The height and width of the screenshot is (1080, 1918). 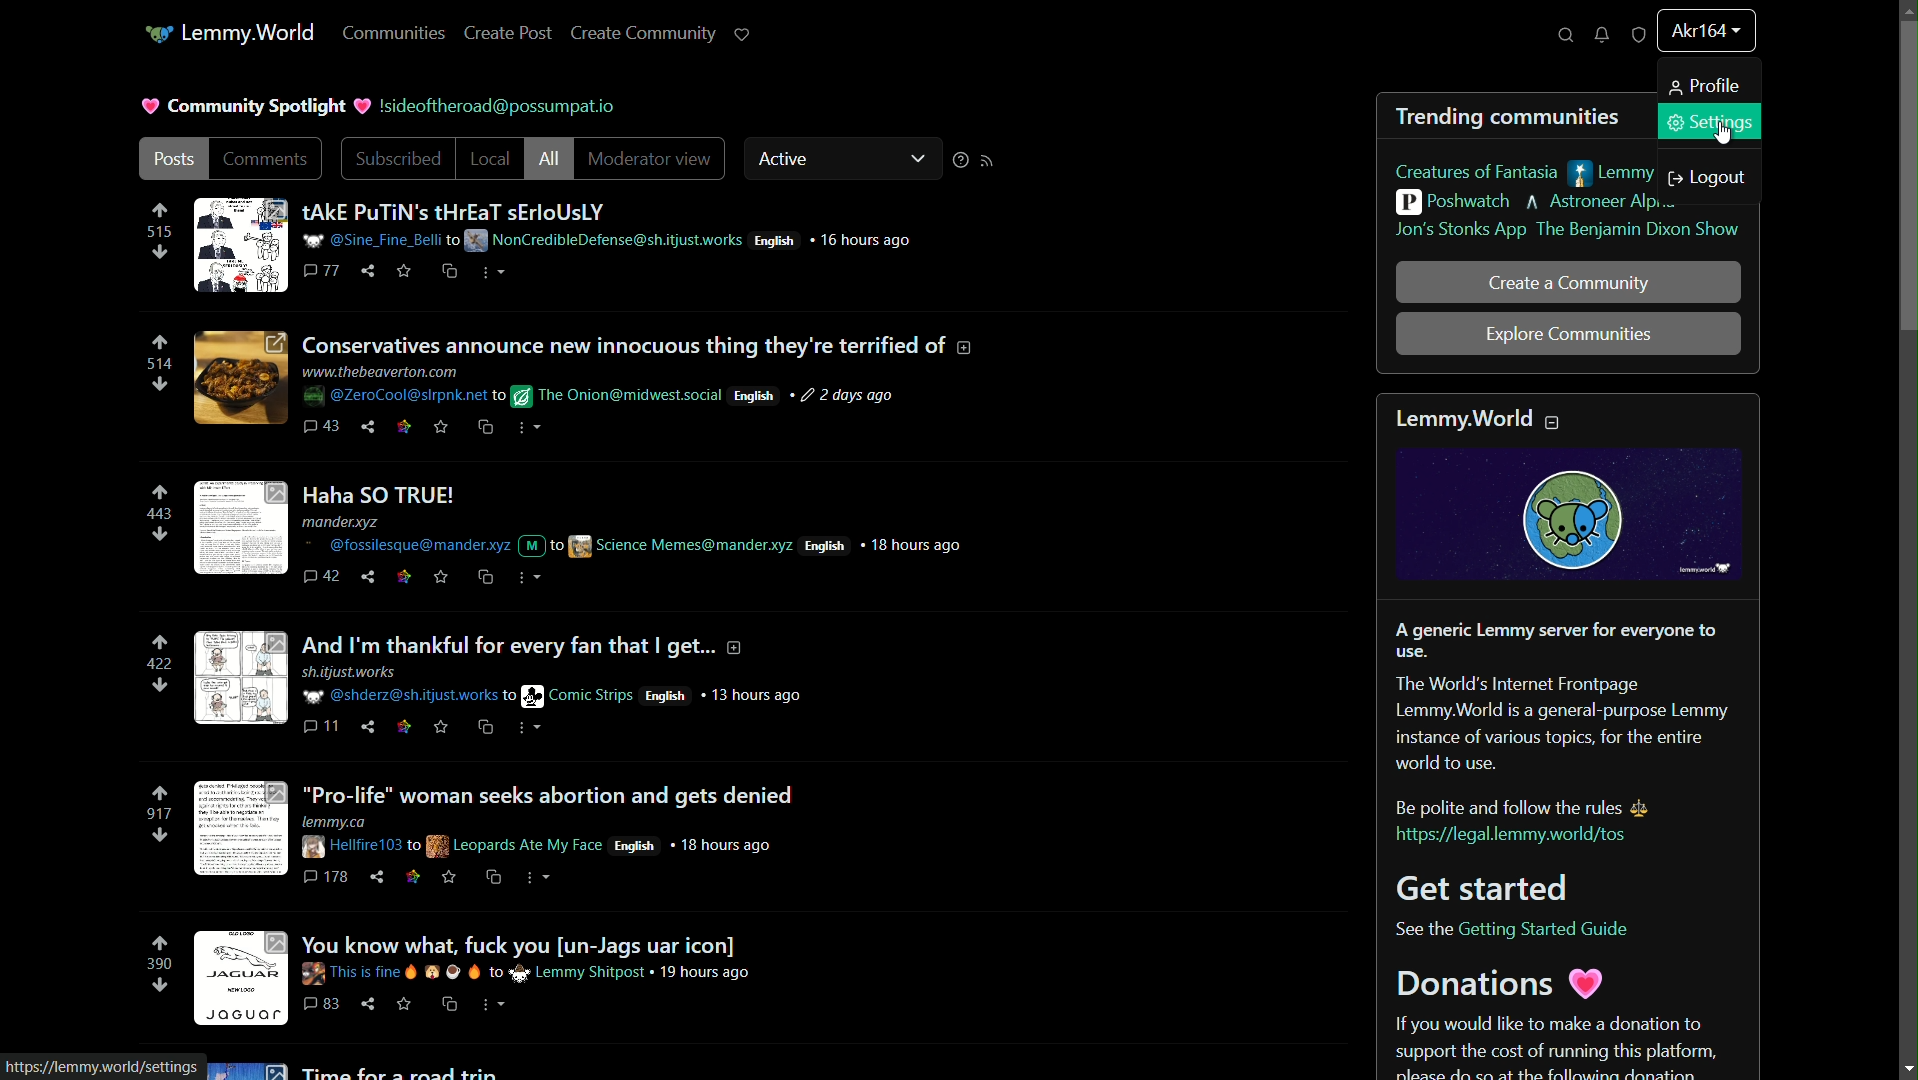 I want to click on cursor, so click(x=1738, y=51).